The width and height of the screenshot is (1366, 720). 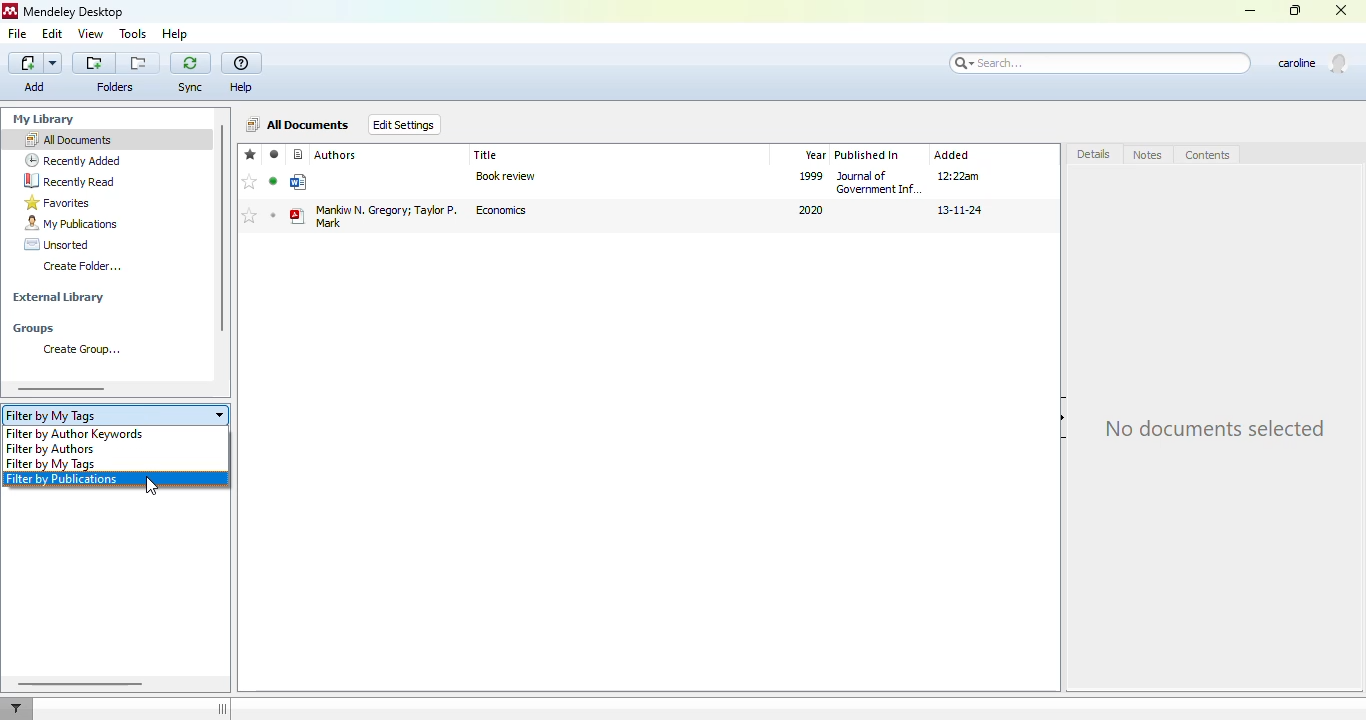 I want to click on unsorted, so click(x=57, y=244).